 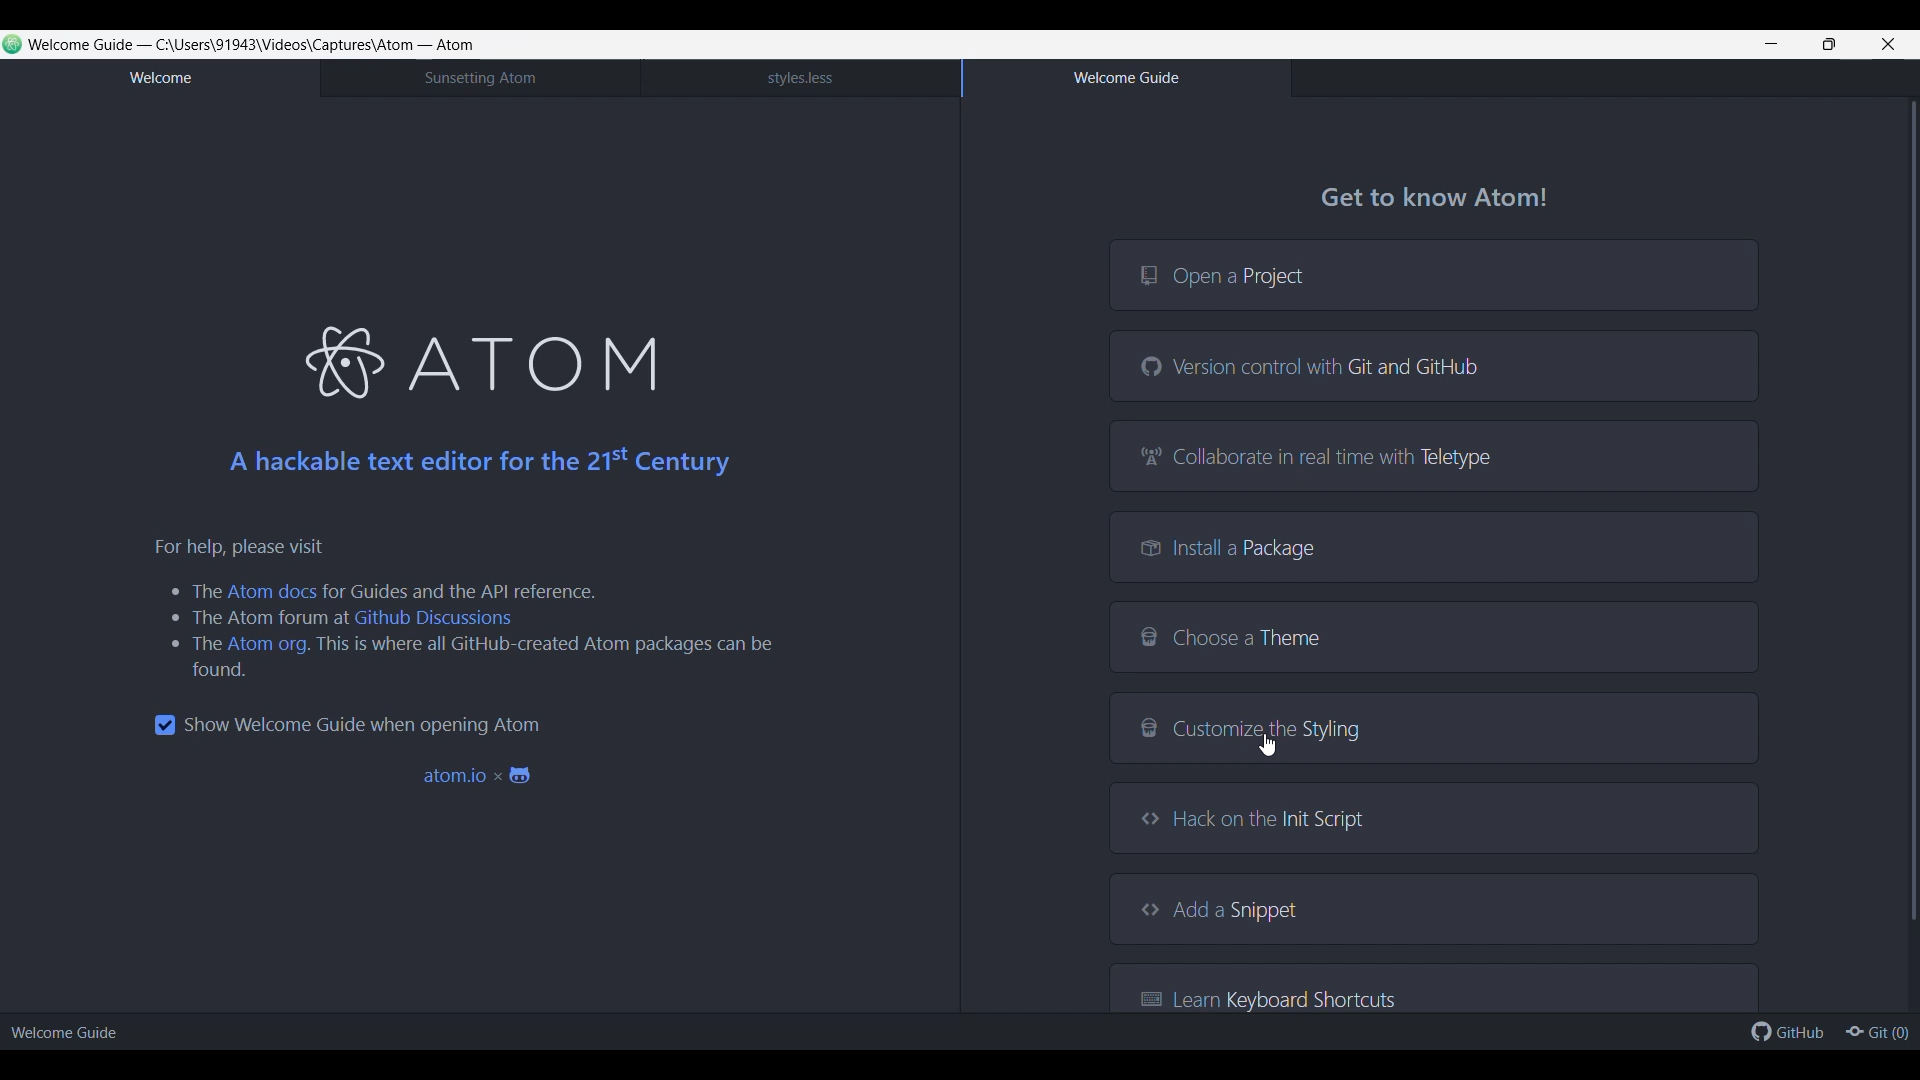 I want to click on atom.io x &9, so click(x=487, y=780).